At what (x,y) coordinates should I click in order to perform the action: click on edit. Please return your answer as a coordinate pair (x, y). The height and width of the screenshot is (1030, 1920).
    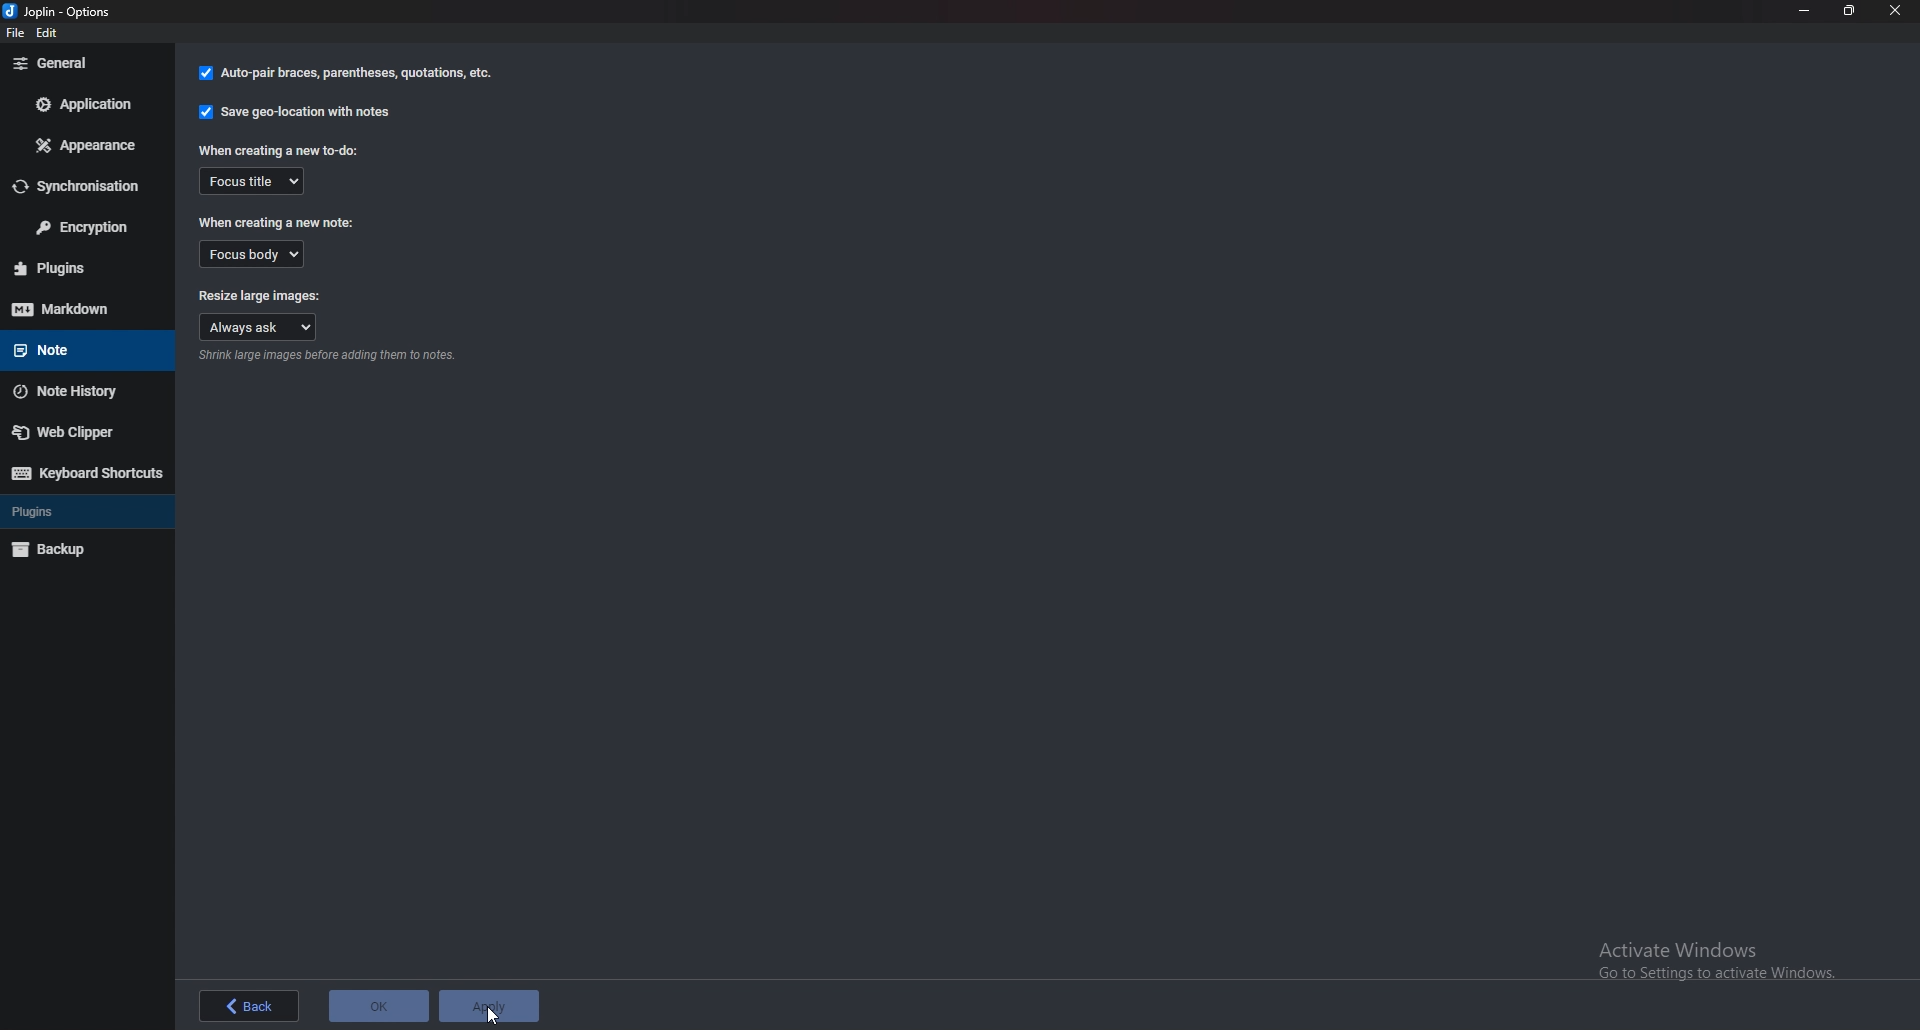
    Looking at the image, I should click on (50, 32).